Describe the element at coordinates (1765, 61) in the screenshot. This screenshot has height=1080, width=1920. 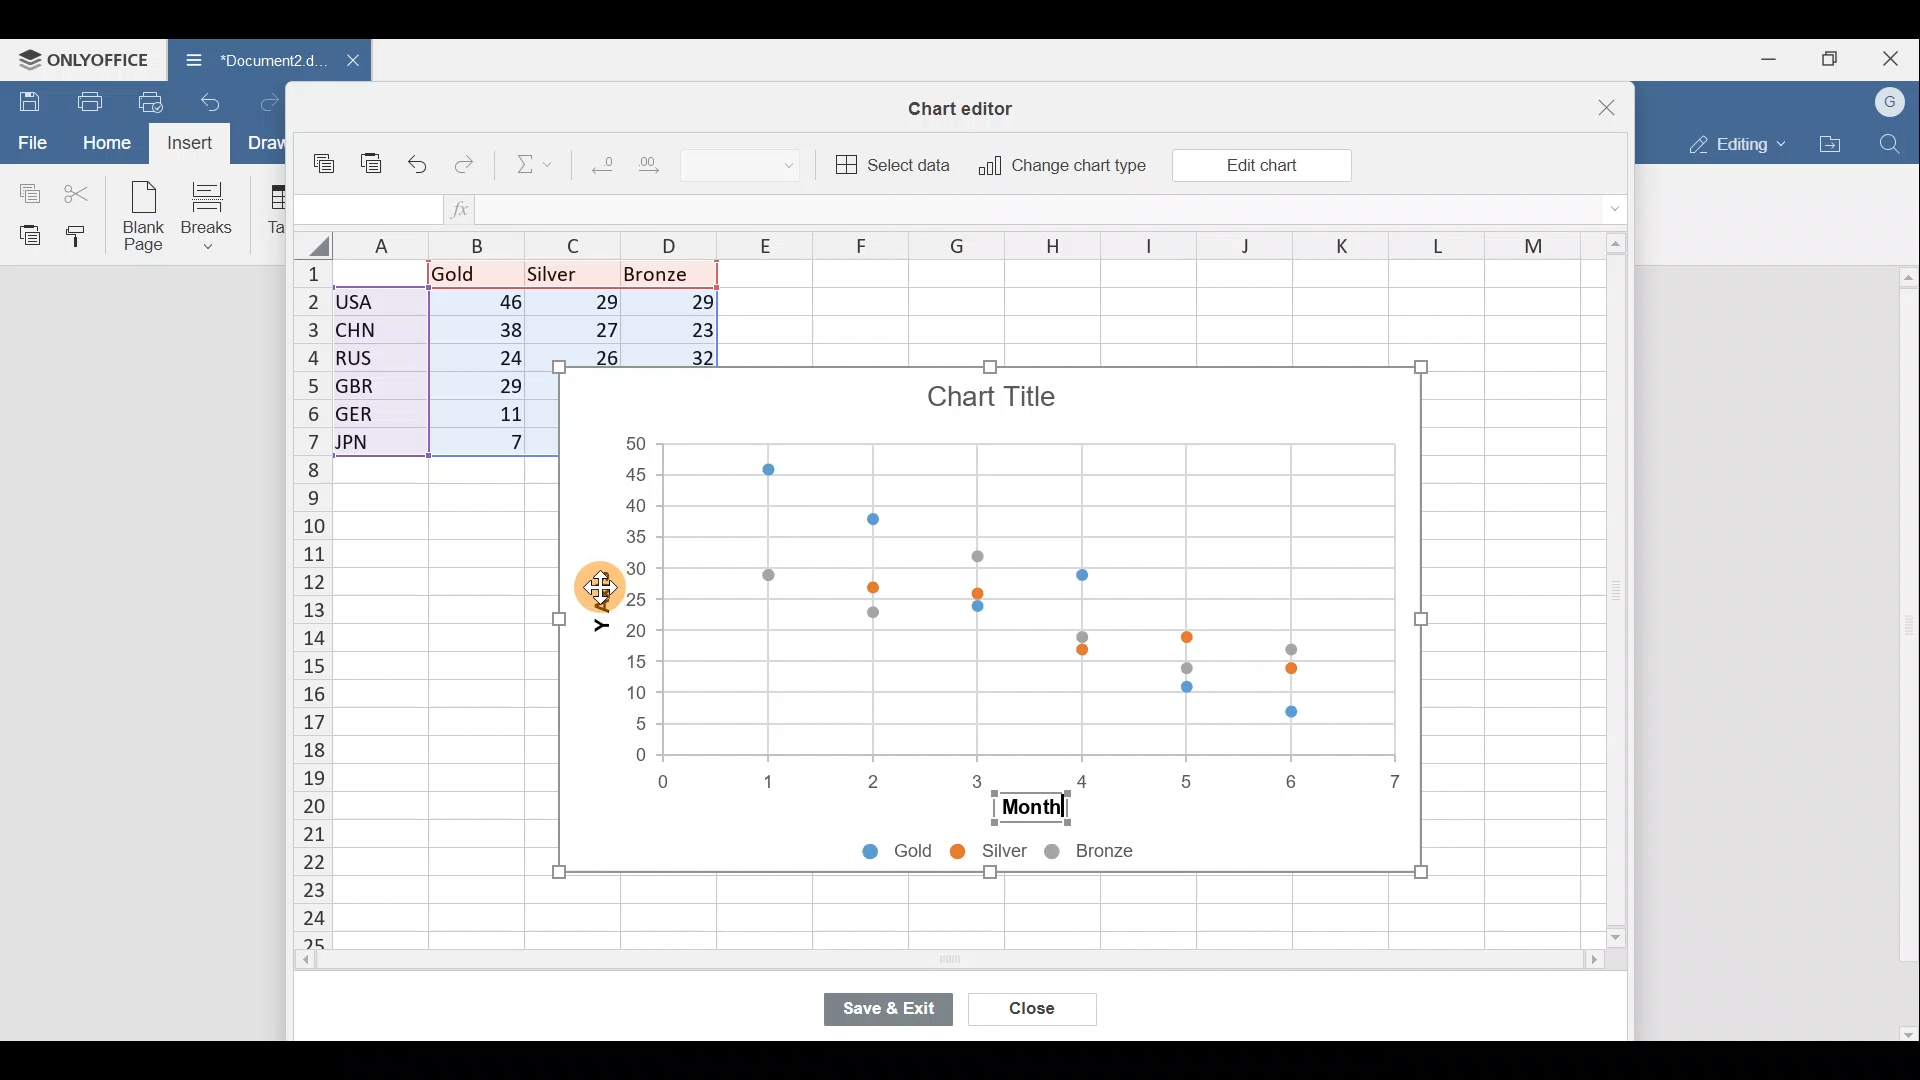
I see `Minimize` at that location.